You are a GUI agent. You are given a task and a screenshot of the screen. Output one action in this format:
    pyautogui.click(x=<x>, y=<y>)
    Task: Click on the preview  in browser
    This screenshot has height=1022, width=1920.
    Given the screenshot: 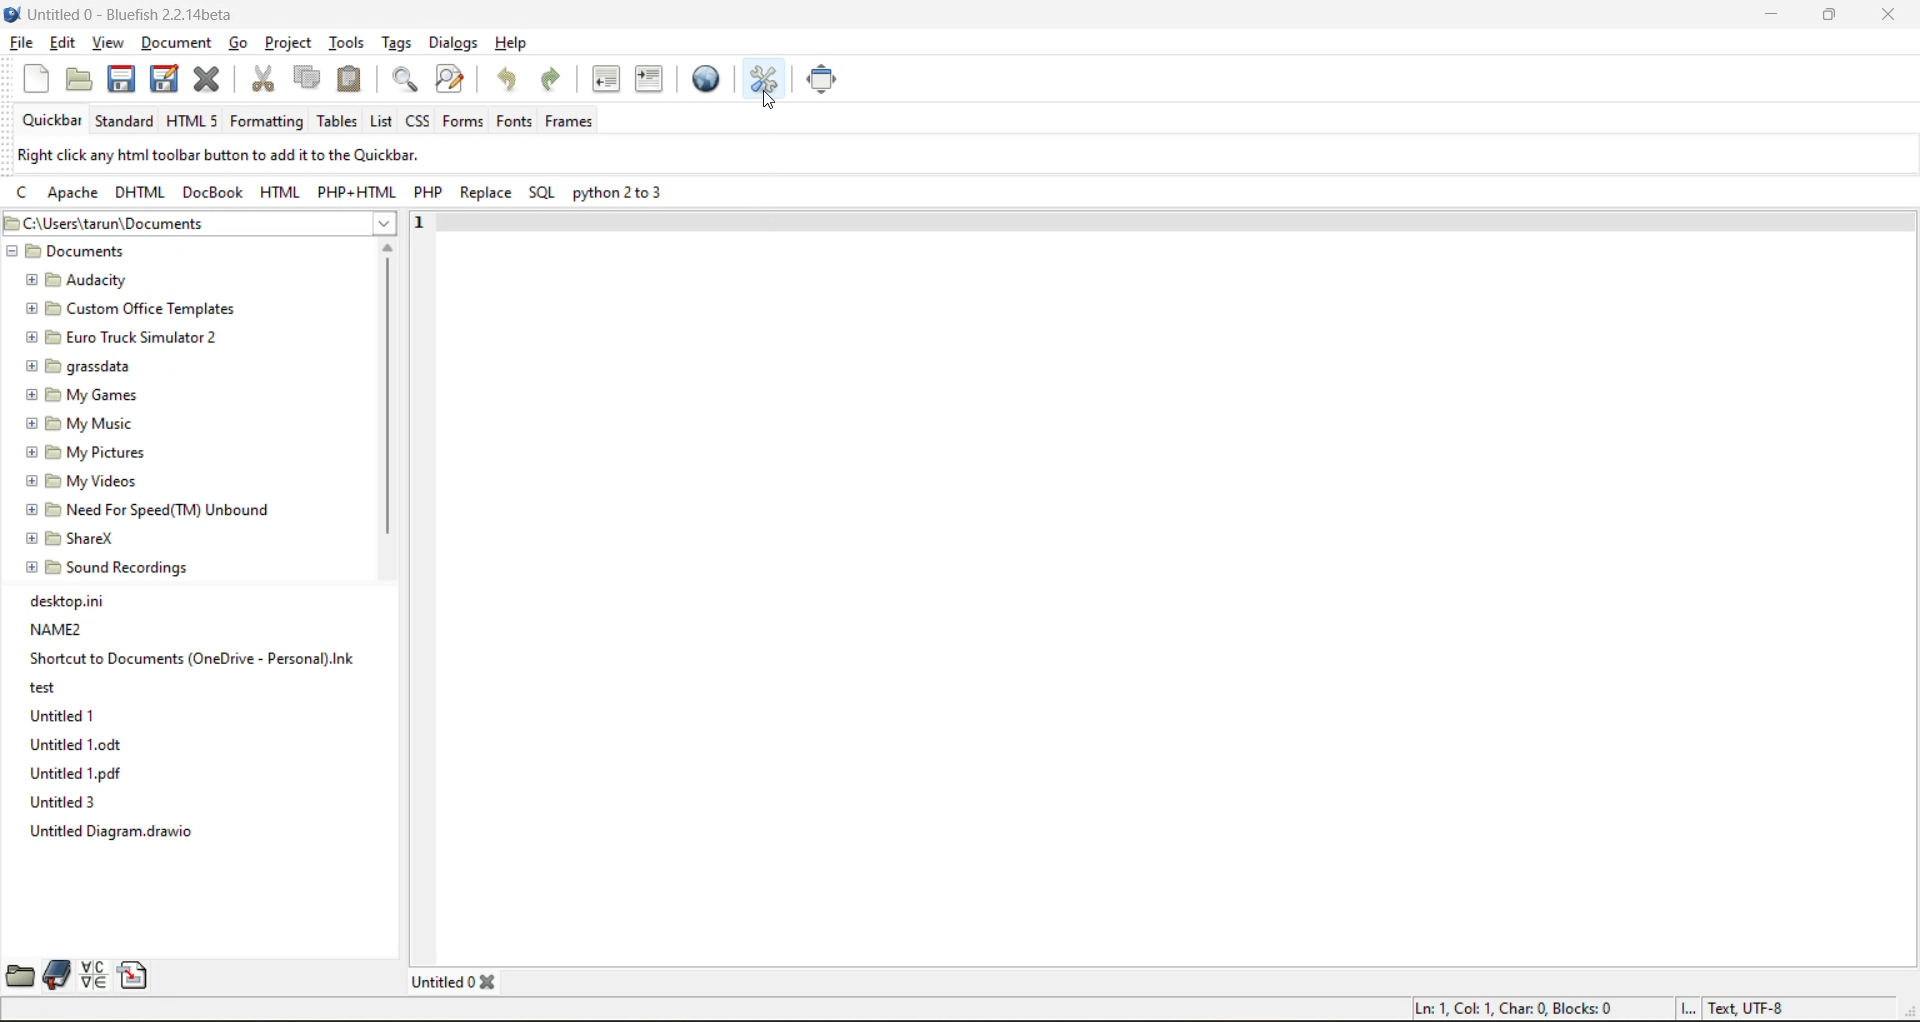 What is the action you would take?
    pyautogui.click(x=712, y=79)
    